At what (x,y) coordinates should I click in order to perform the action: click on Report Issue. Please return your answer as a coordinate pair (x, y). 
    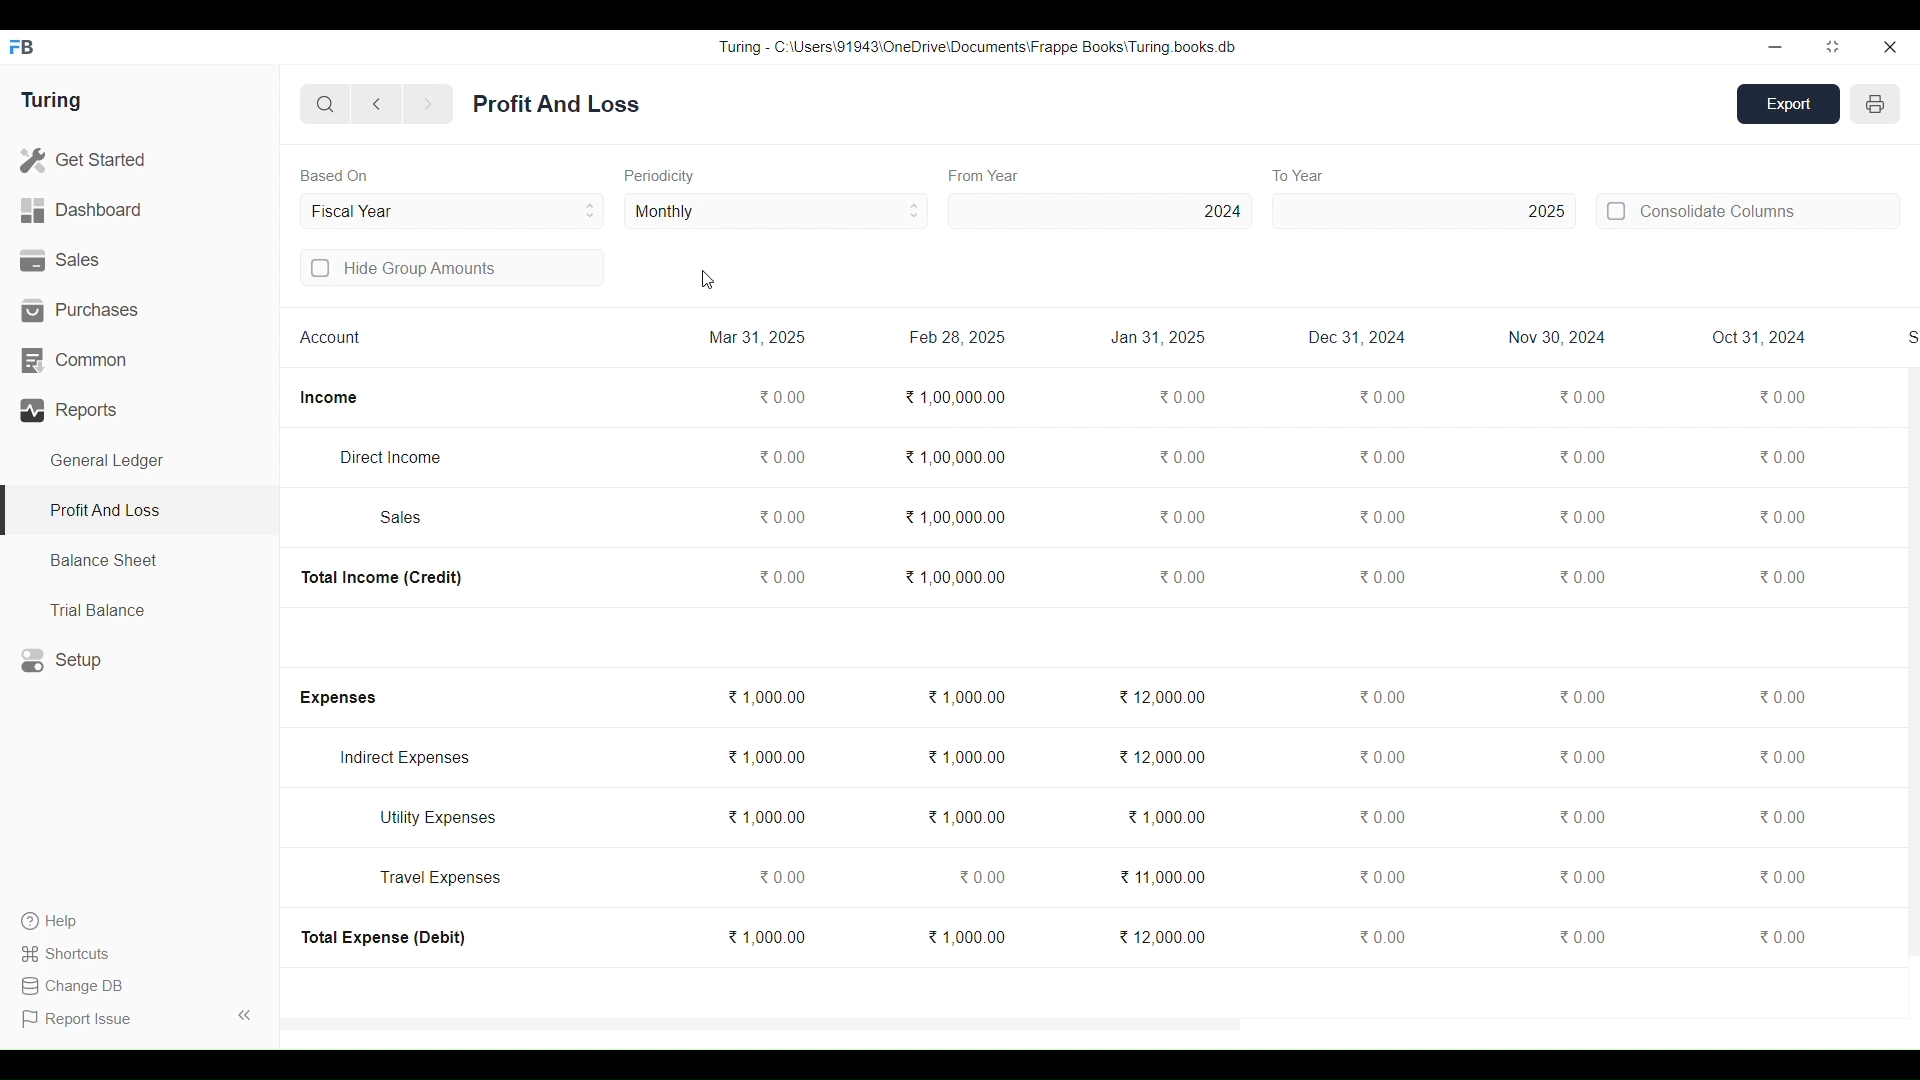
    Looking at the image, I should click on (80, 1019).